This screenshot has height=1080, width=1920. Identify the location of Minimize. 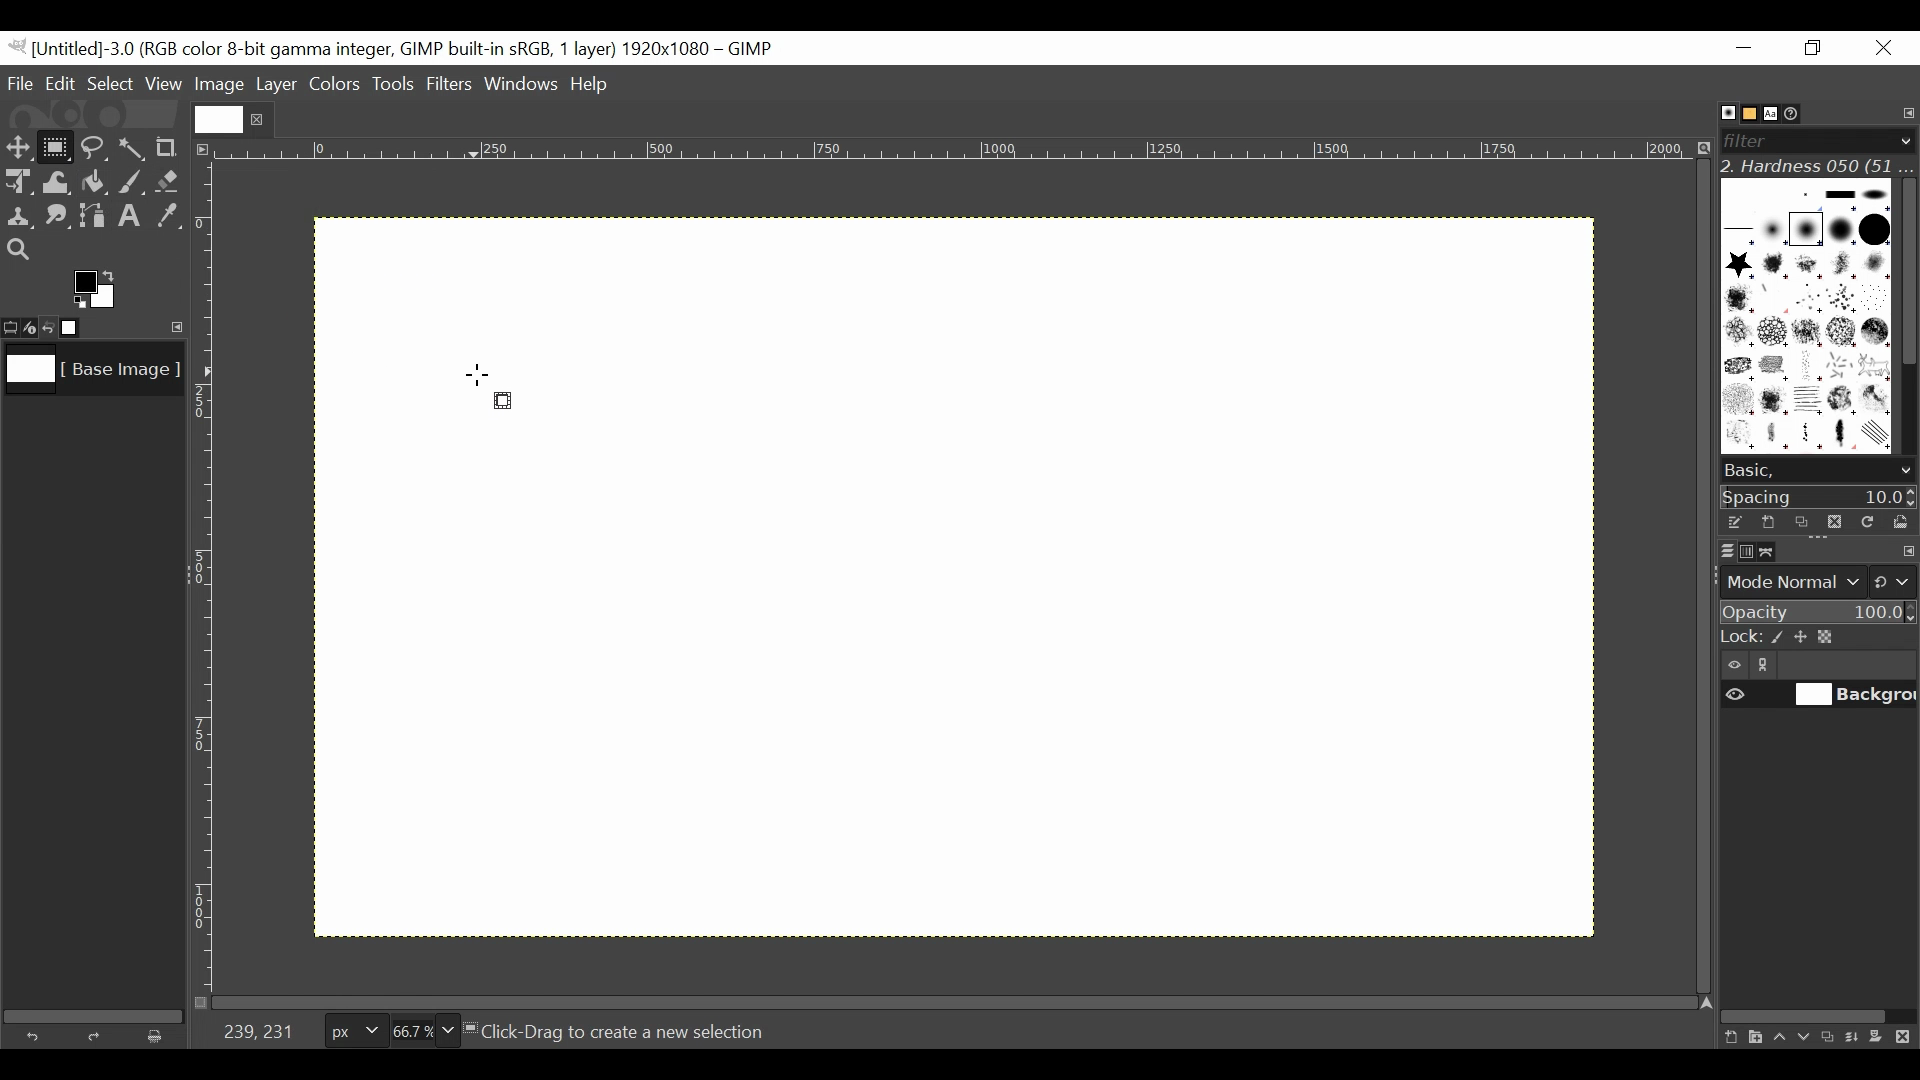
(1745, 47).